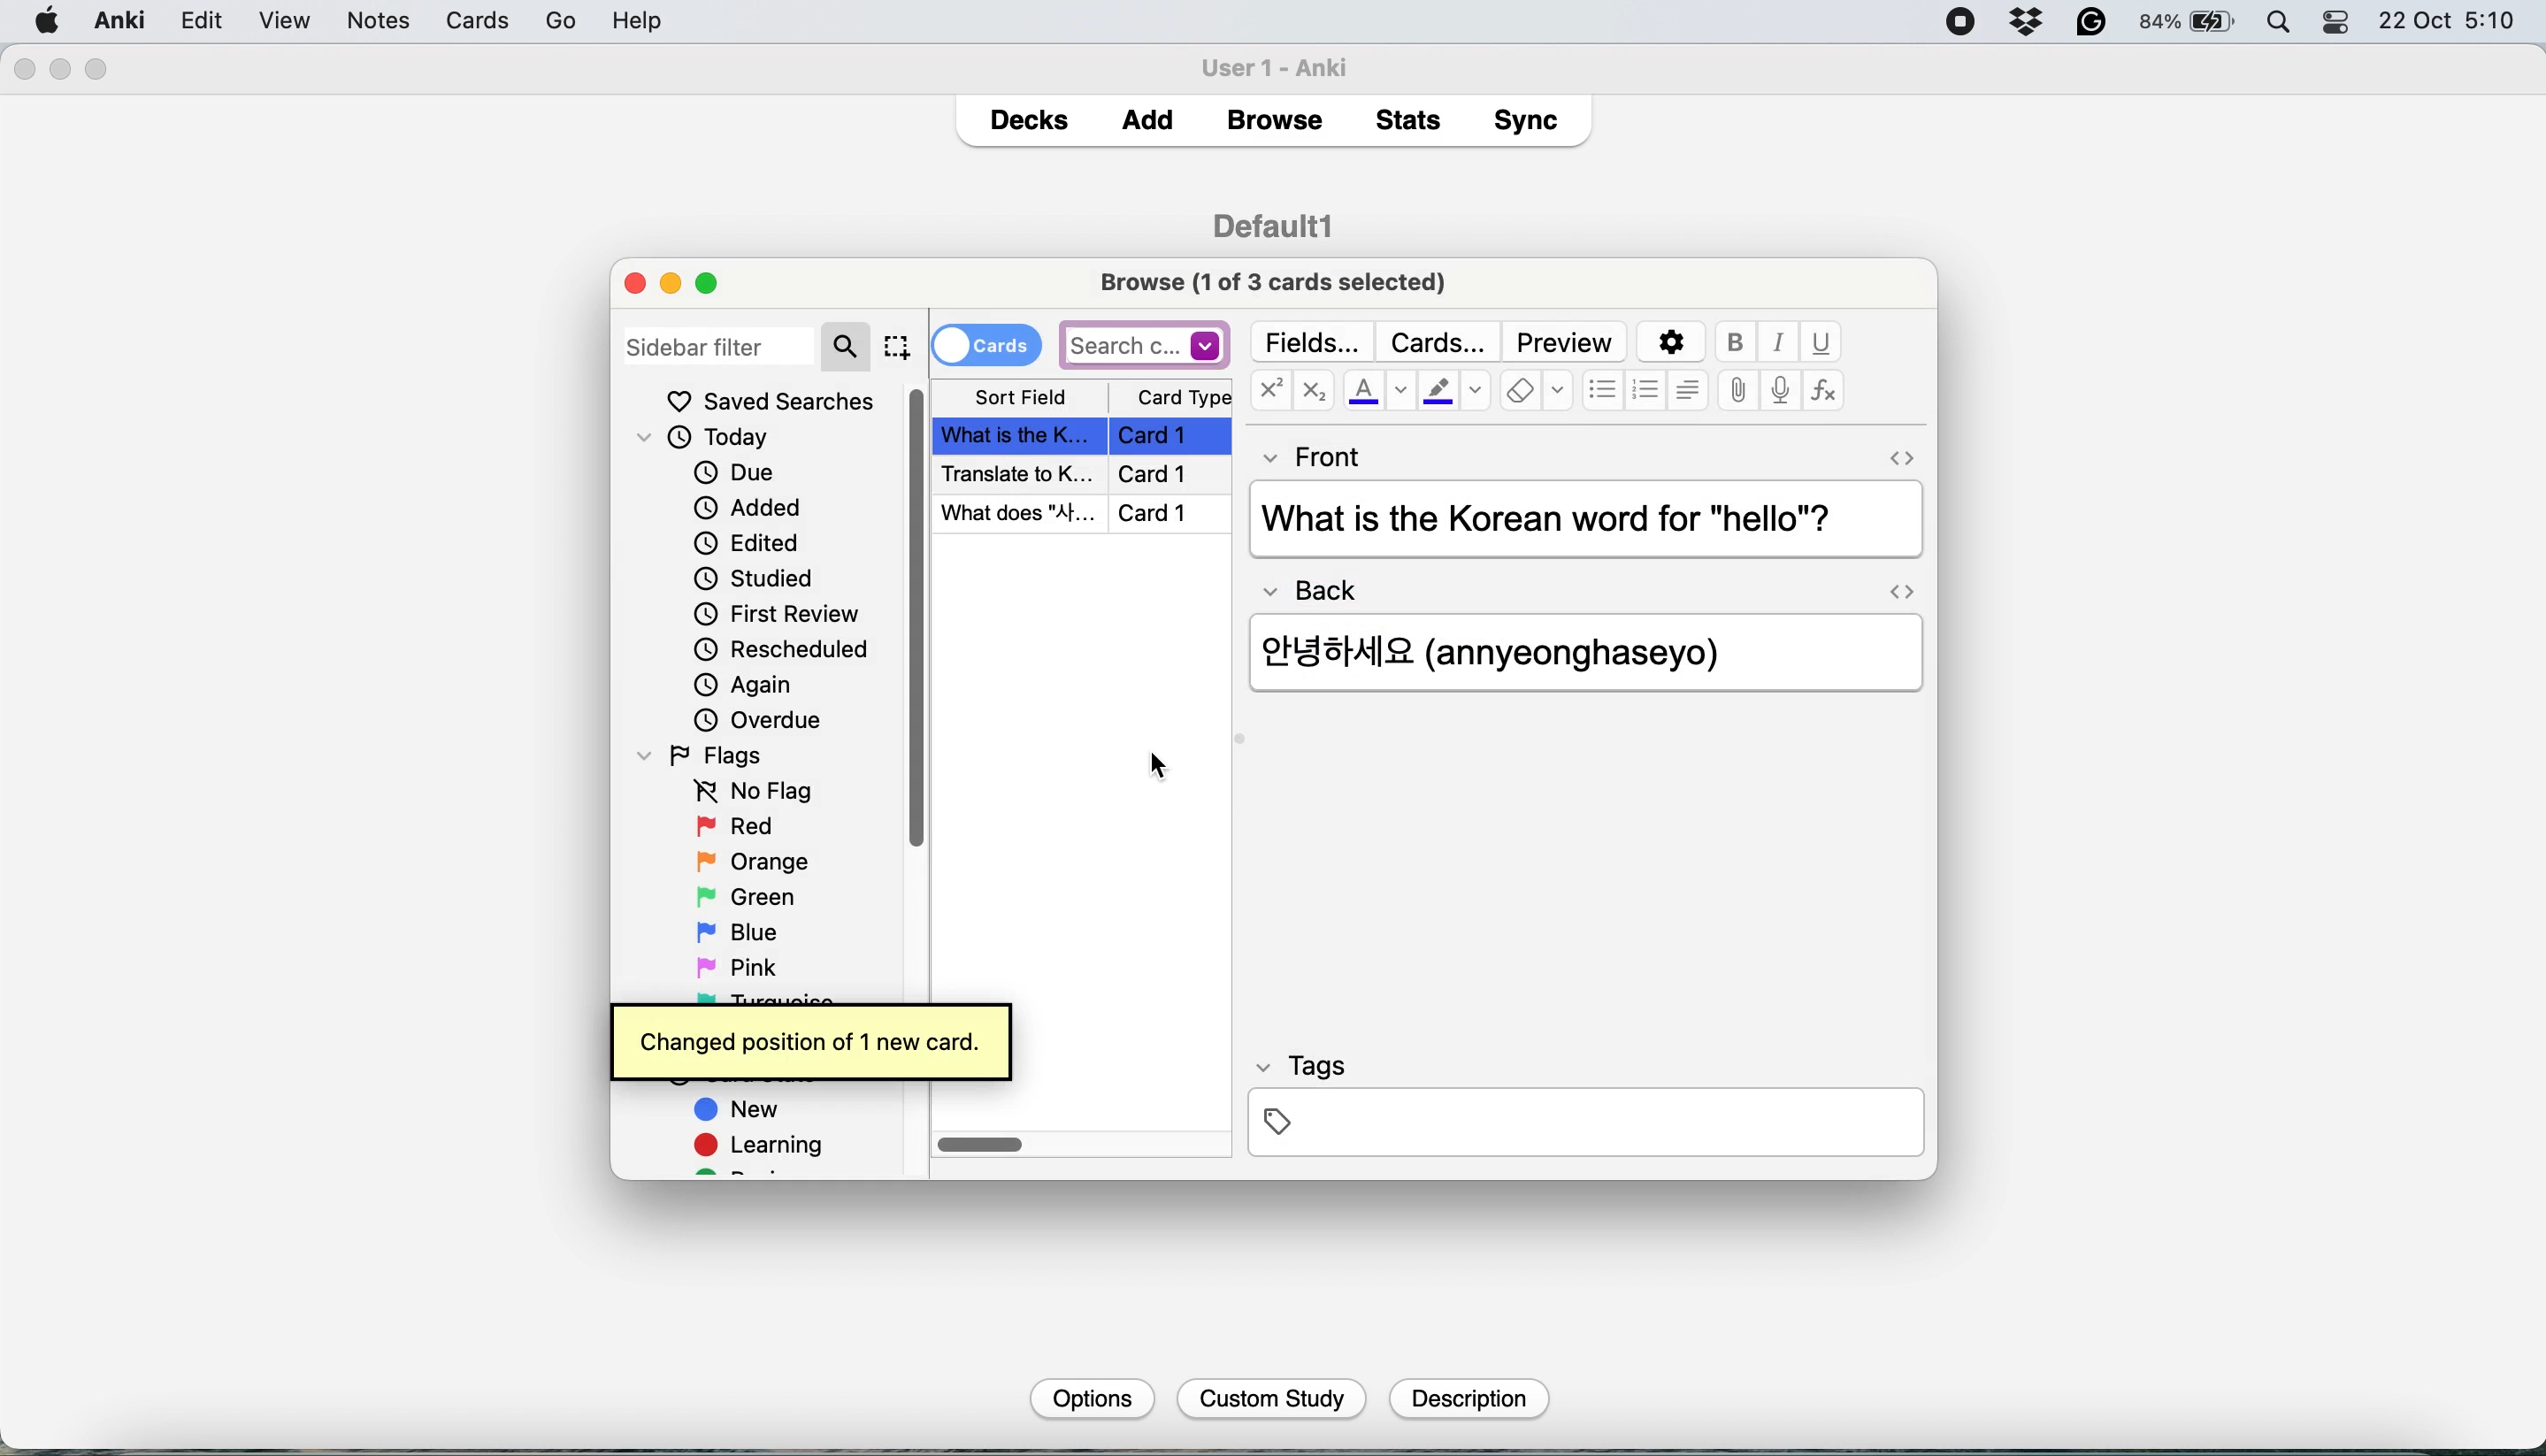 The height and width of the screenshot is (1456, 2546). I want to click on Options, so click(1089, 1397).